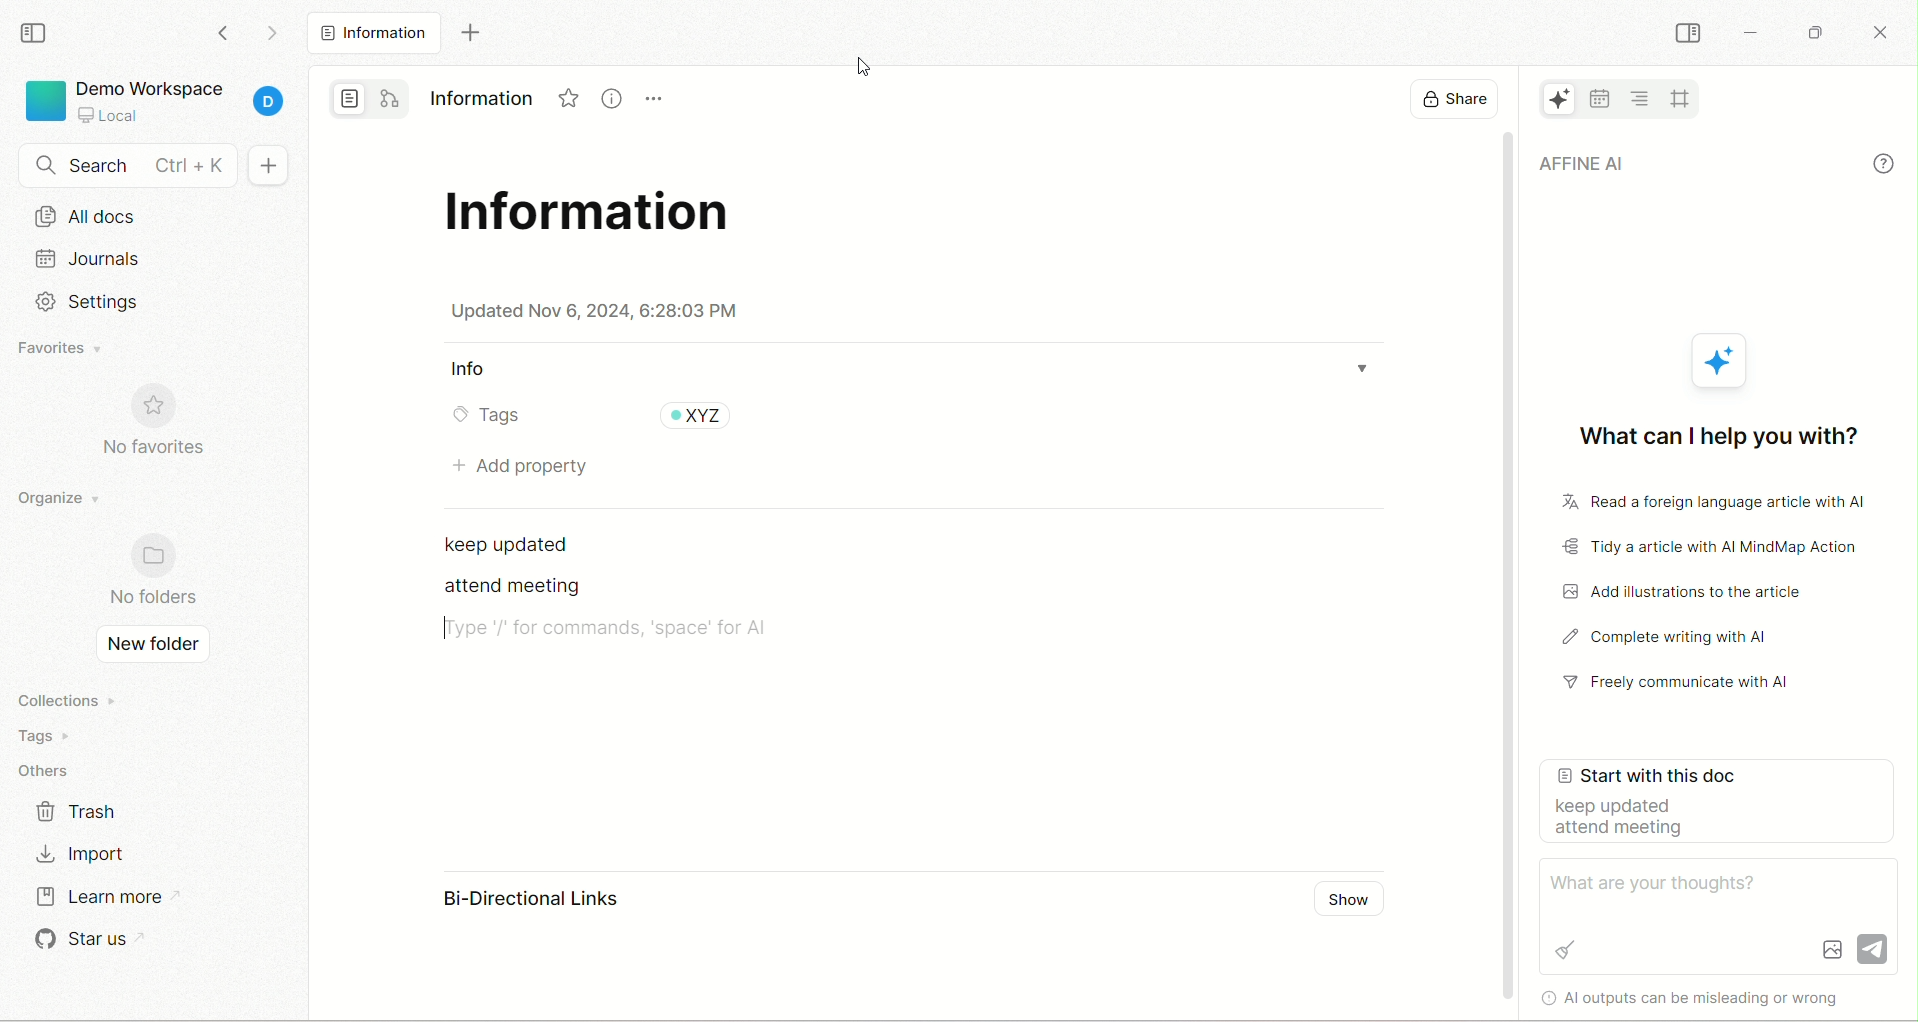 The height and width of the screenshot is (1022, 1918). Describe the element at coordinates (98, 901) in the screenshot. I see `learn more` at that location.